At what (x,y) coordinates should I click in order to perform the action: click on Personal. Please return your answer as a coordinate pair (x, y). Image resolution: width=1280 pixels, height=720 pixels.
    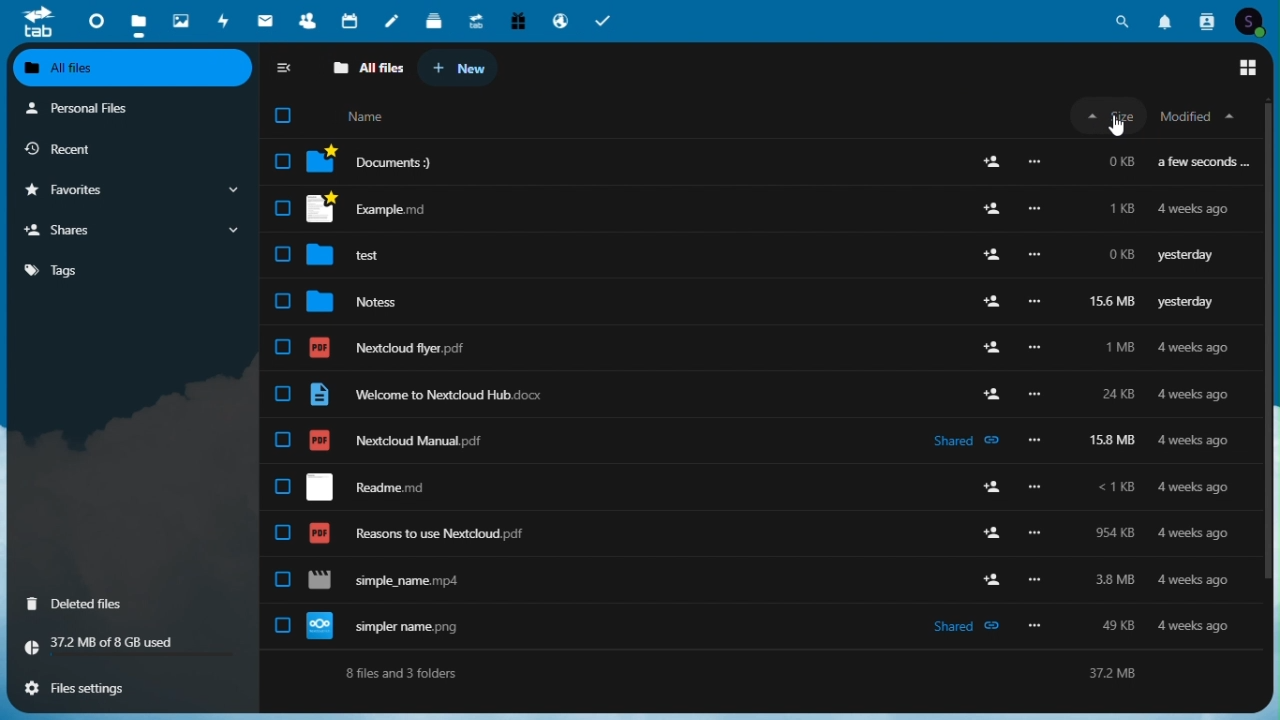
    Looking at the image, I should click on (120, 111).